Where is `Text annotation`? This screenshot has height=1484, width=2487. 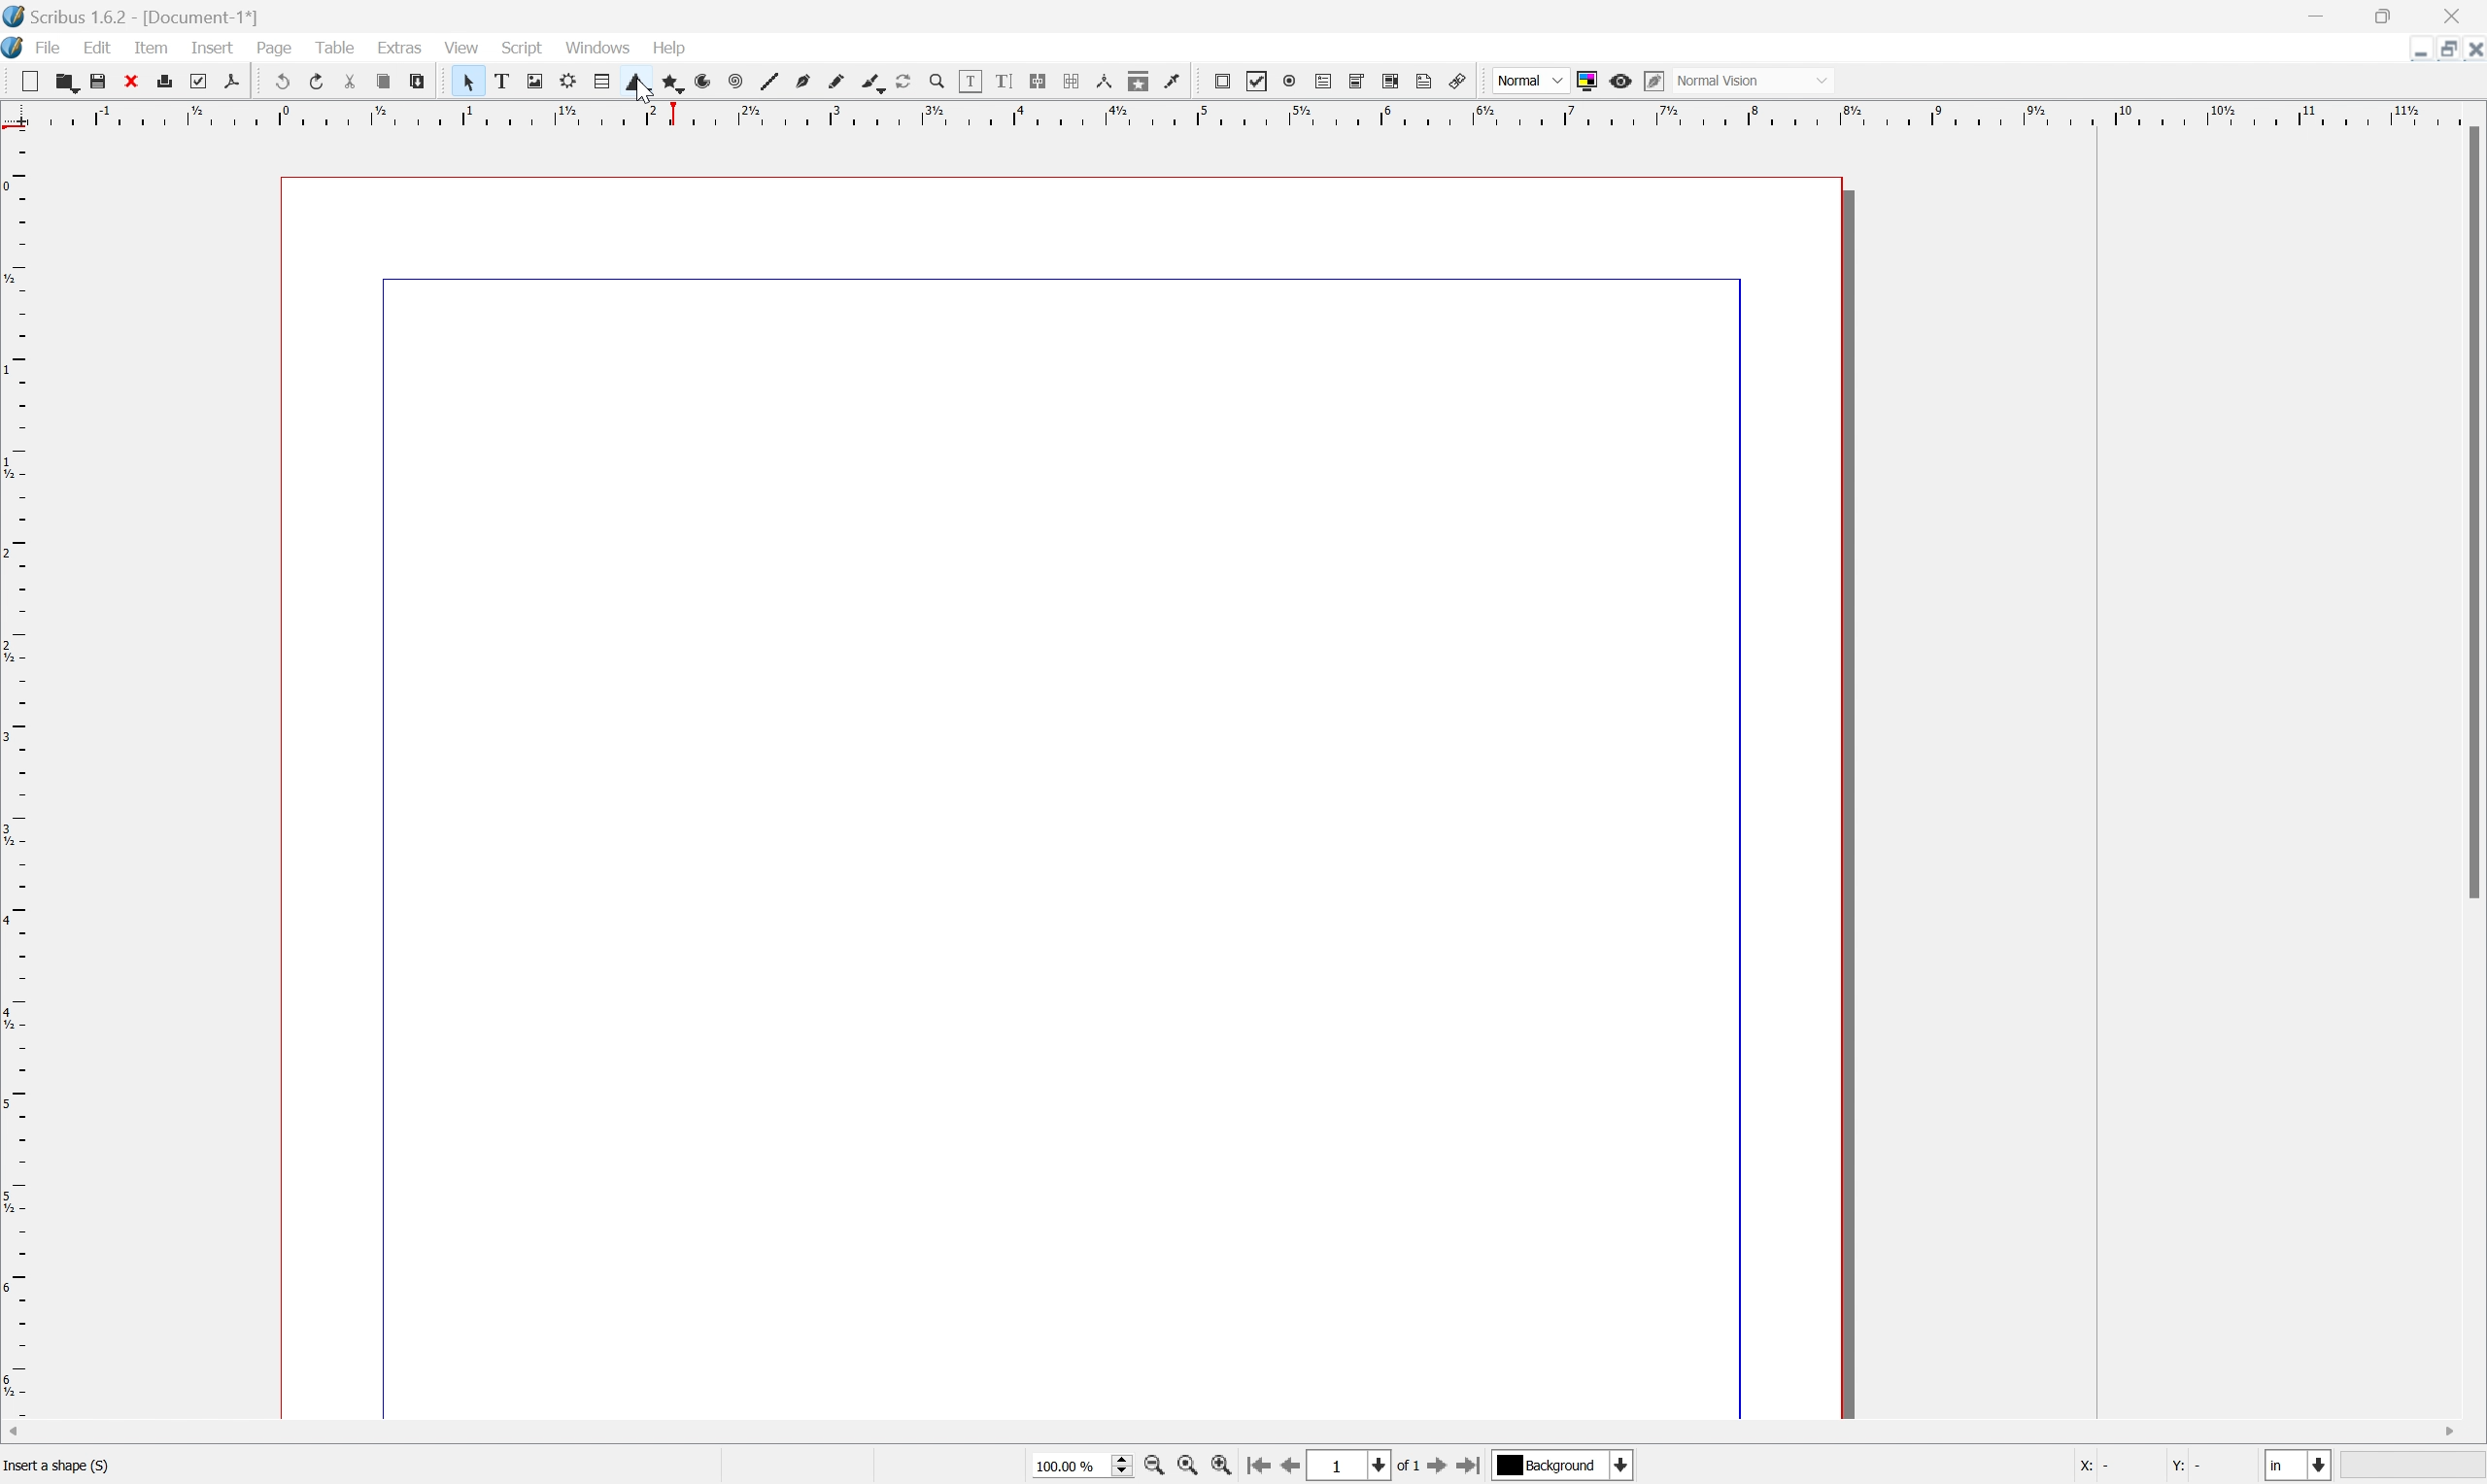 Text annotation is located at coordinates (1426, 82).